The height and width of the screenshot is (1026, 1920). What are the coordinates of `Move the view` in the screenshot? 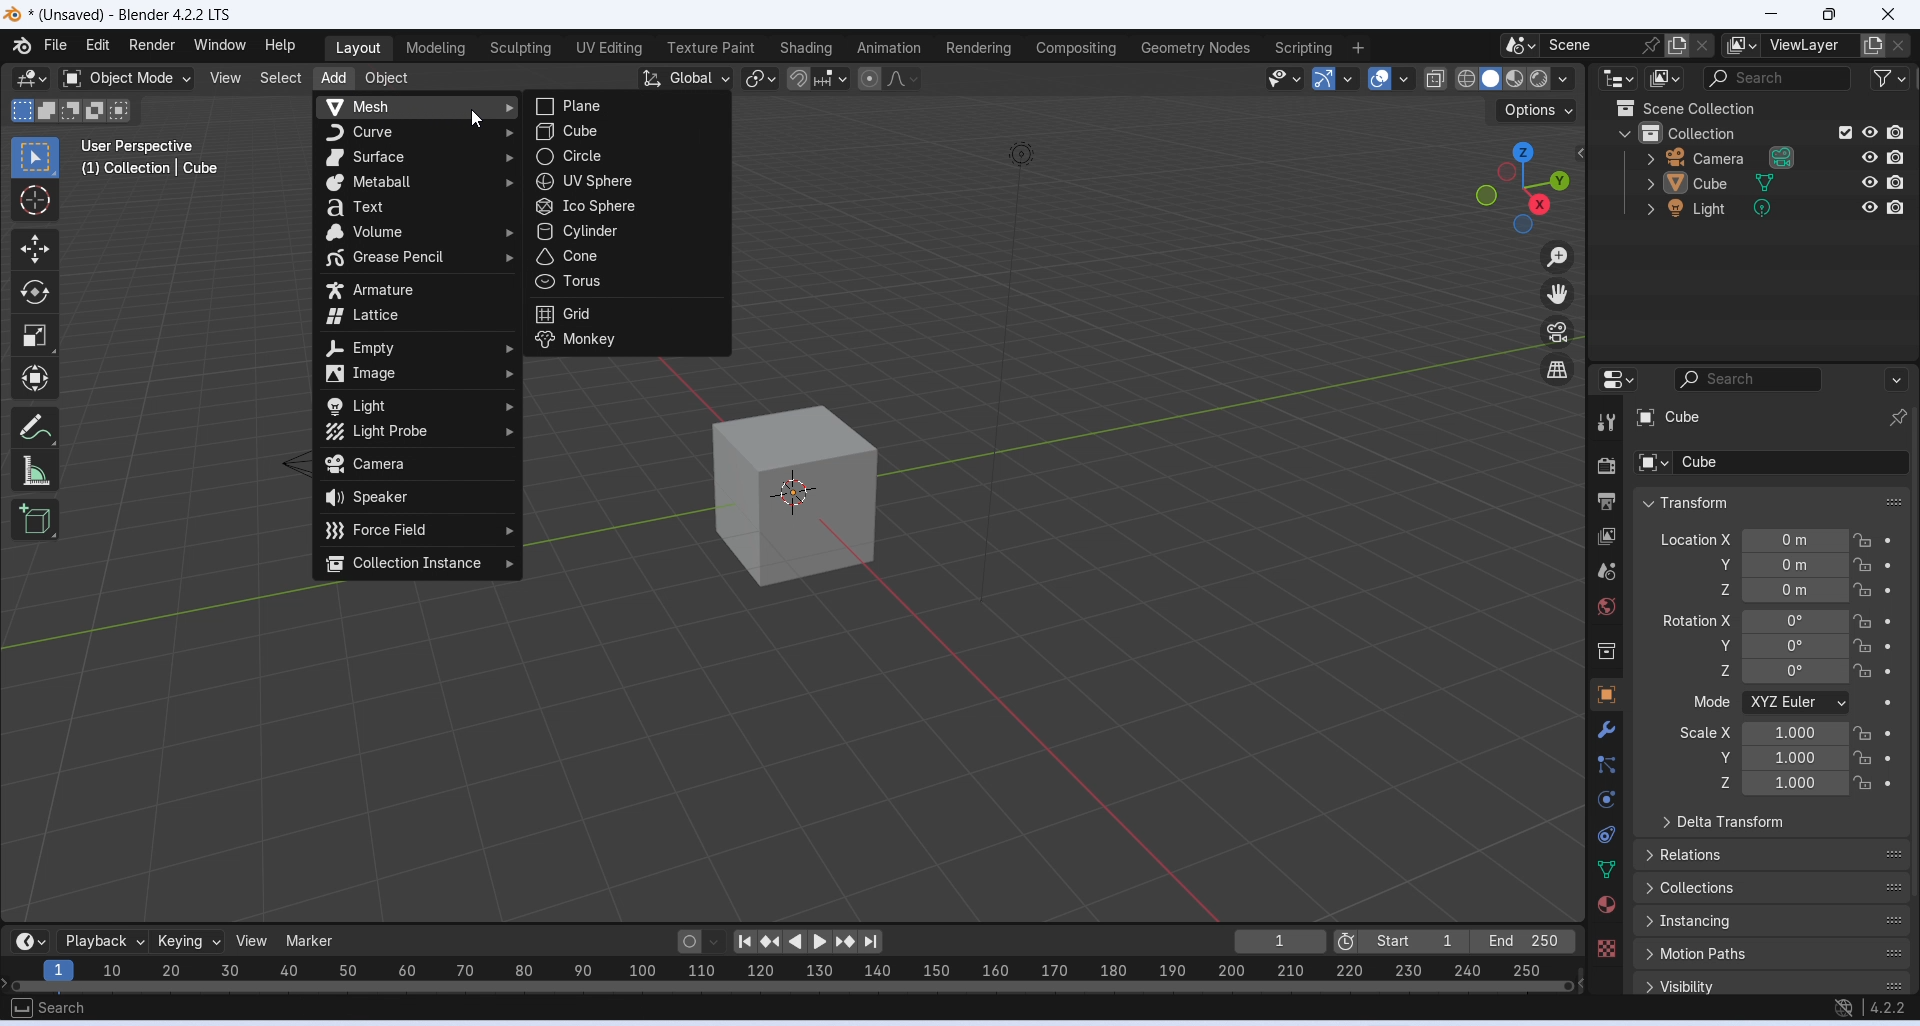 It's located at (1557, 294).